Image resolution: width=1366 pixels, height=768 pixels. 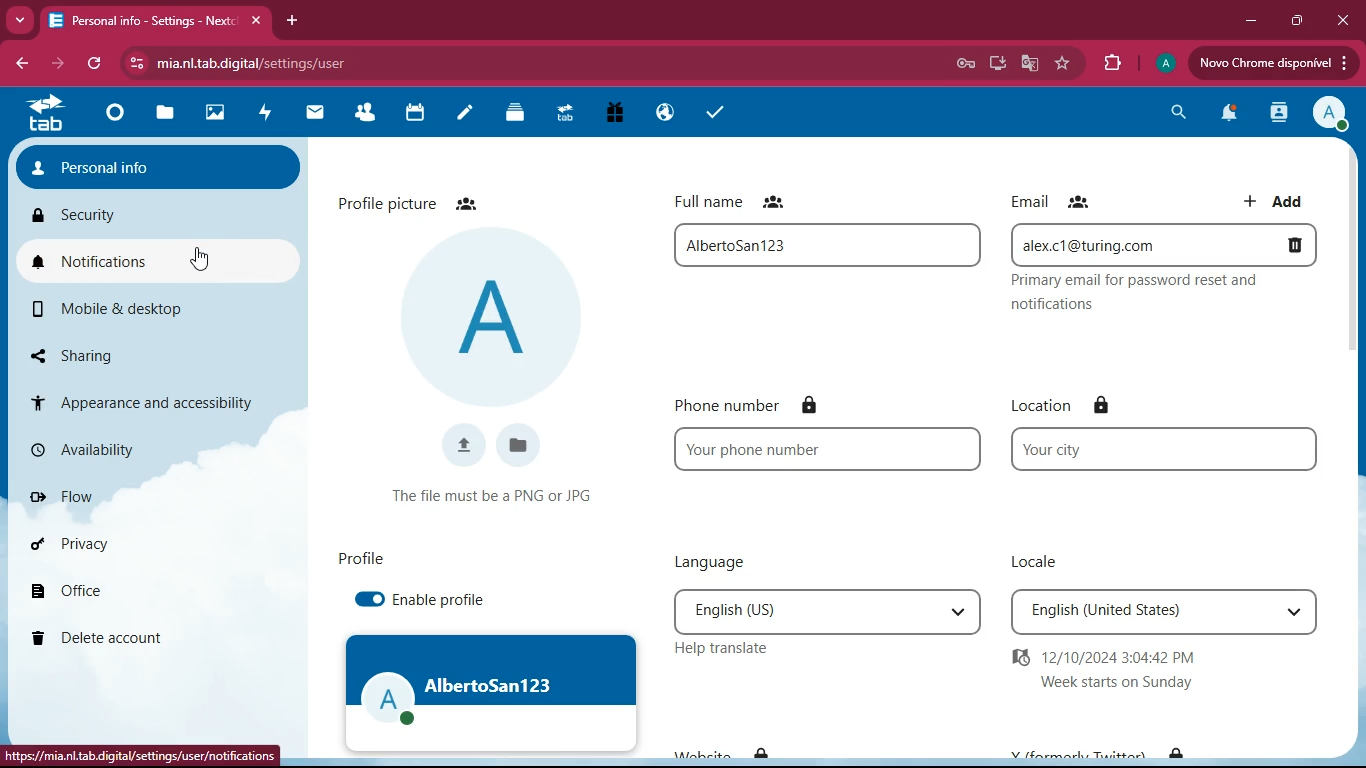 What do you see at coordinates (1163, 245) in the screenshot?
I see `email` at bounding box center [1163, 245].